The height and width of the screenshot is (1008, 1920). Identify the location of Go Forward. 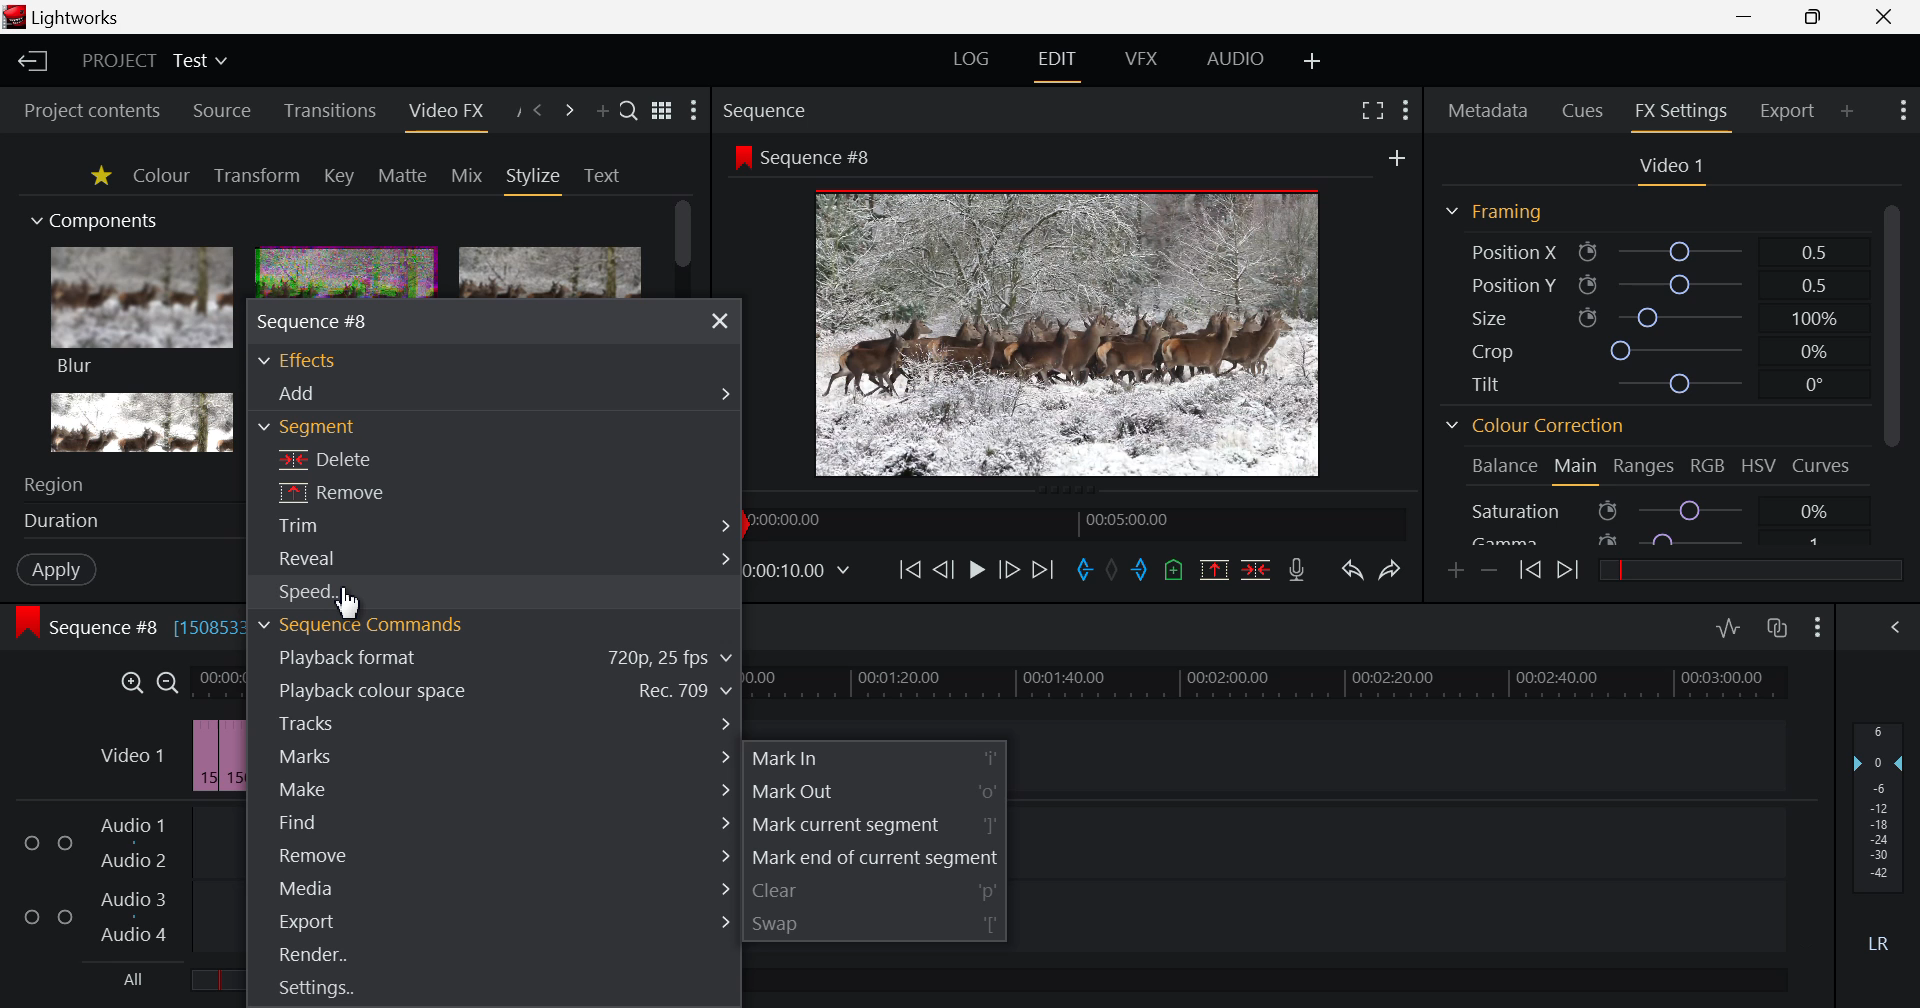
(1009, 570).